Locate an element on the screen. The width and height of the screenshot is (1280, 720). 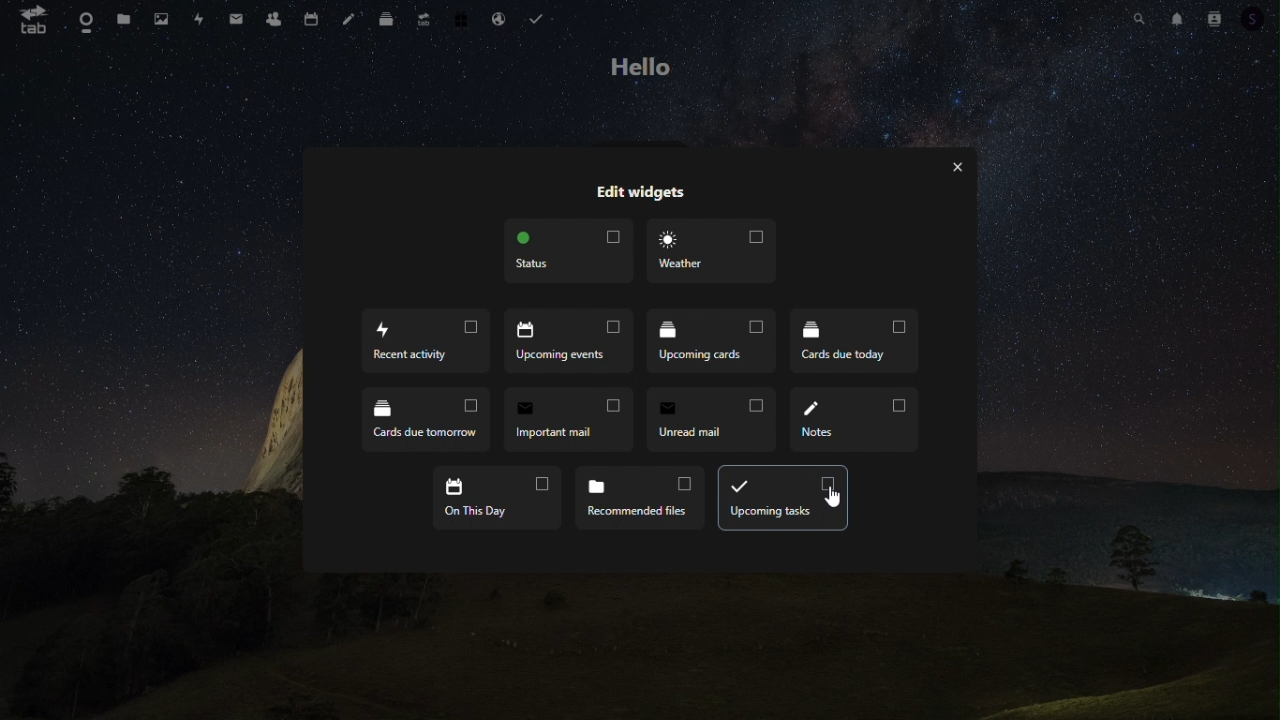
upgrade is located at coordinates (424, 23).